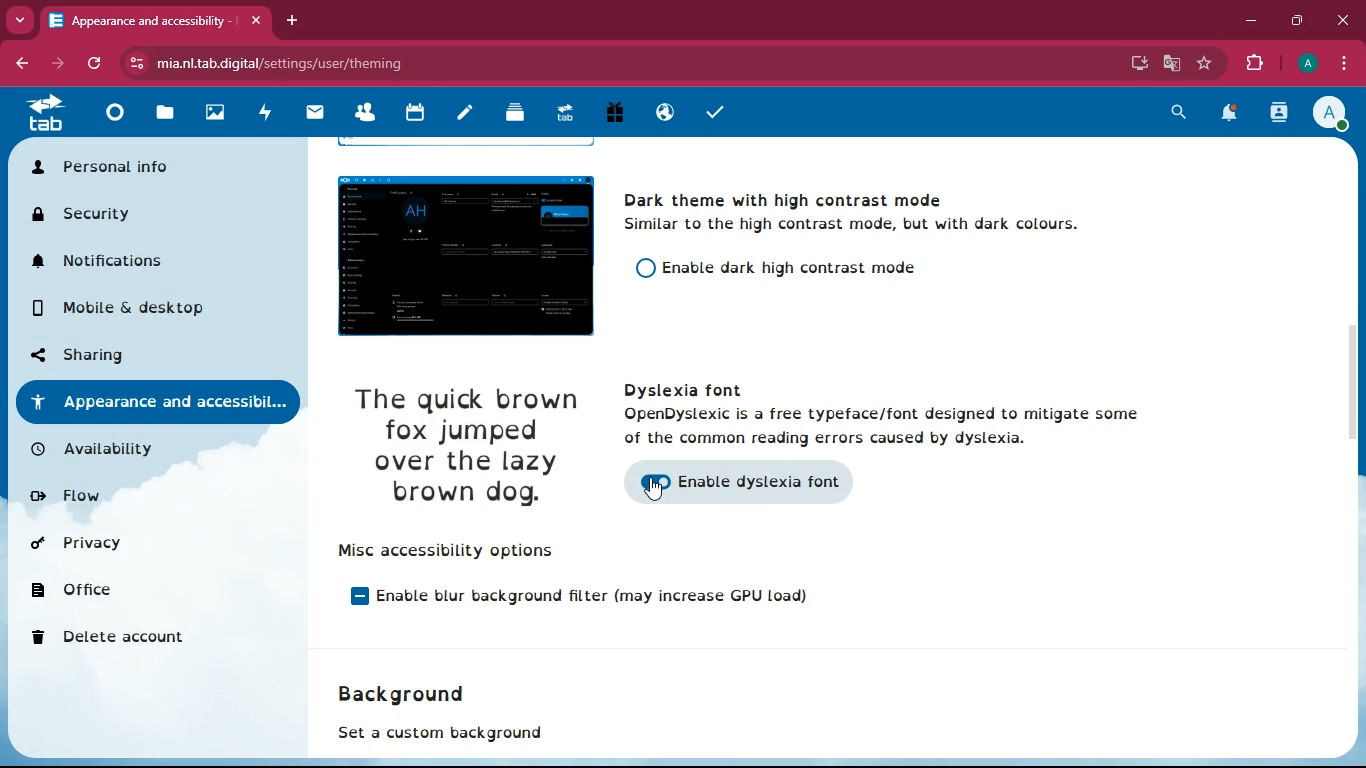  What do you see at coordinates (155, 23) in the screenshot?
I see `tab` at bounding box center [155, 23].